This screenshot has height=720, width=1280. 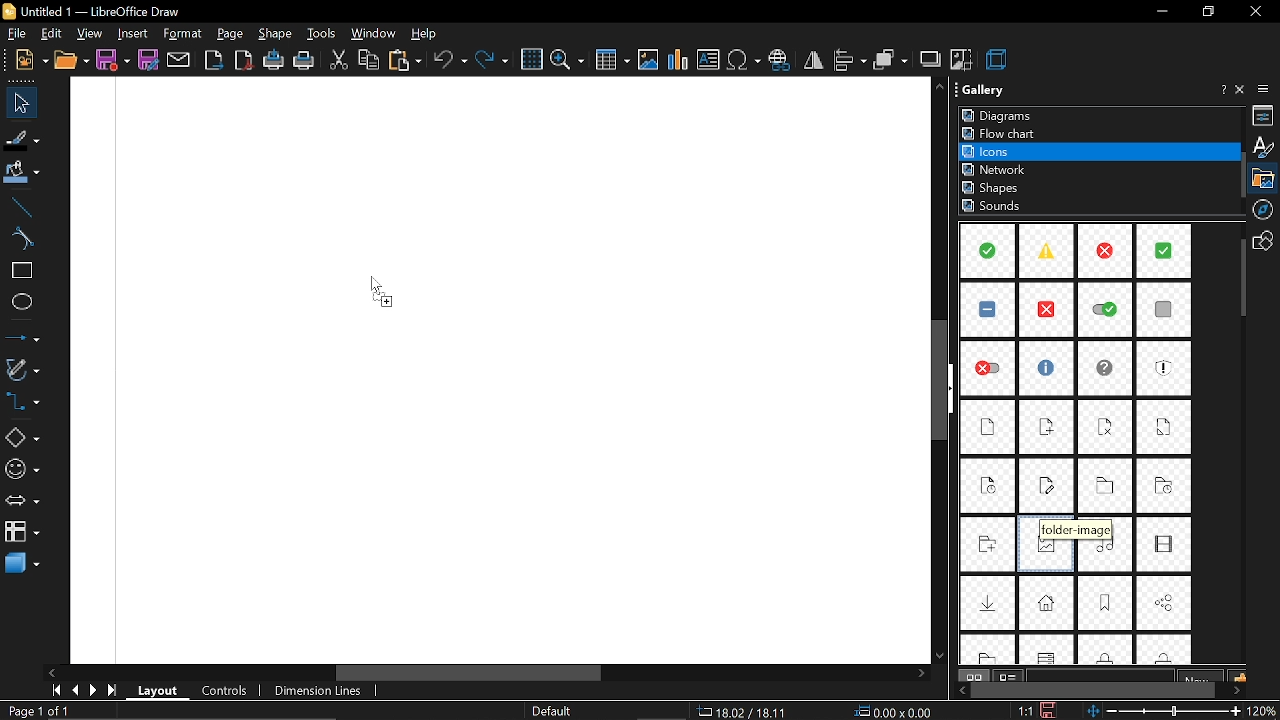 What do you see at coordinates (1266, 89) in the screenshot?
I see `sidebar settings` at bounding box center [1266, 89].